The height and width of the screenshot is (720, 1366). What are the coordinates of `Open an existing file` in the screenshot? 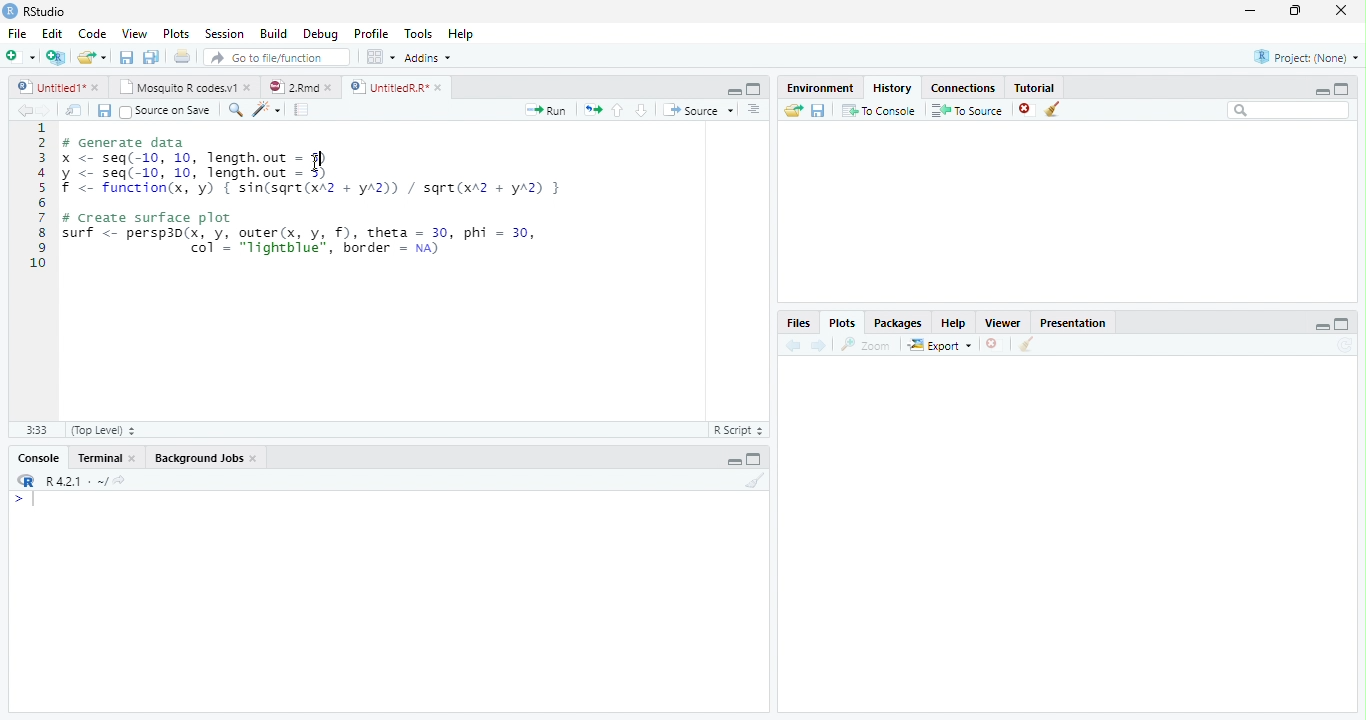 It's located at (84, 57).